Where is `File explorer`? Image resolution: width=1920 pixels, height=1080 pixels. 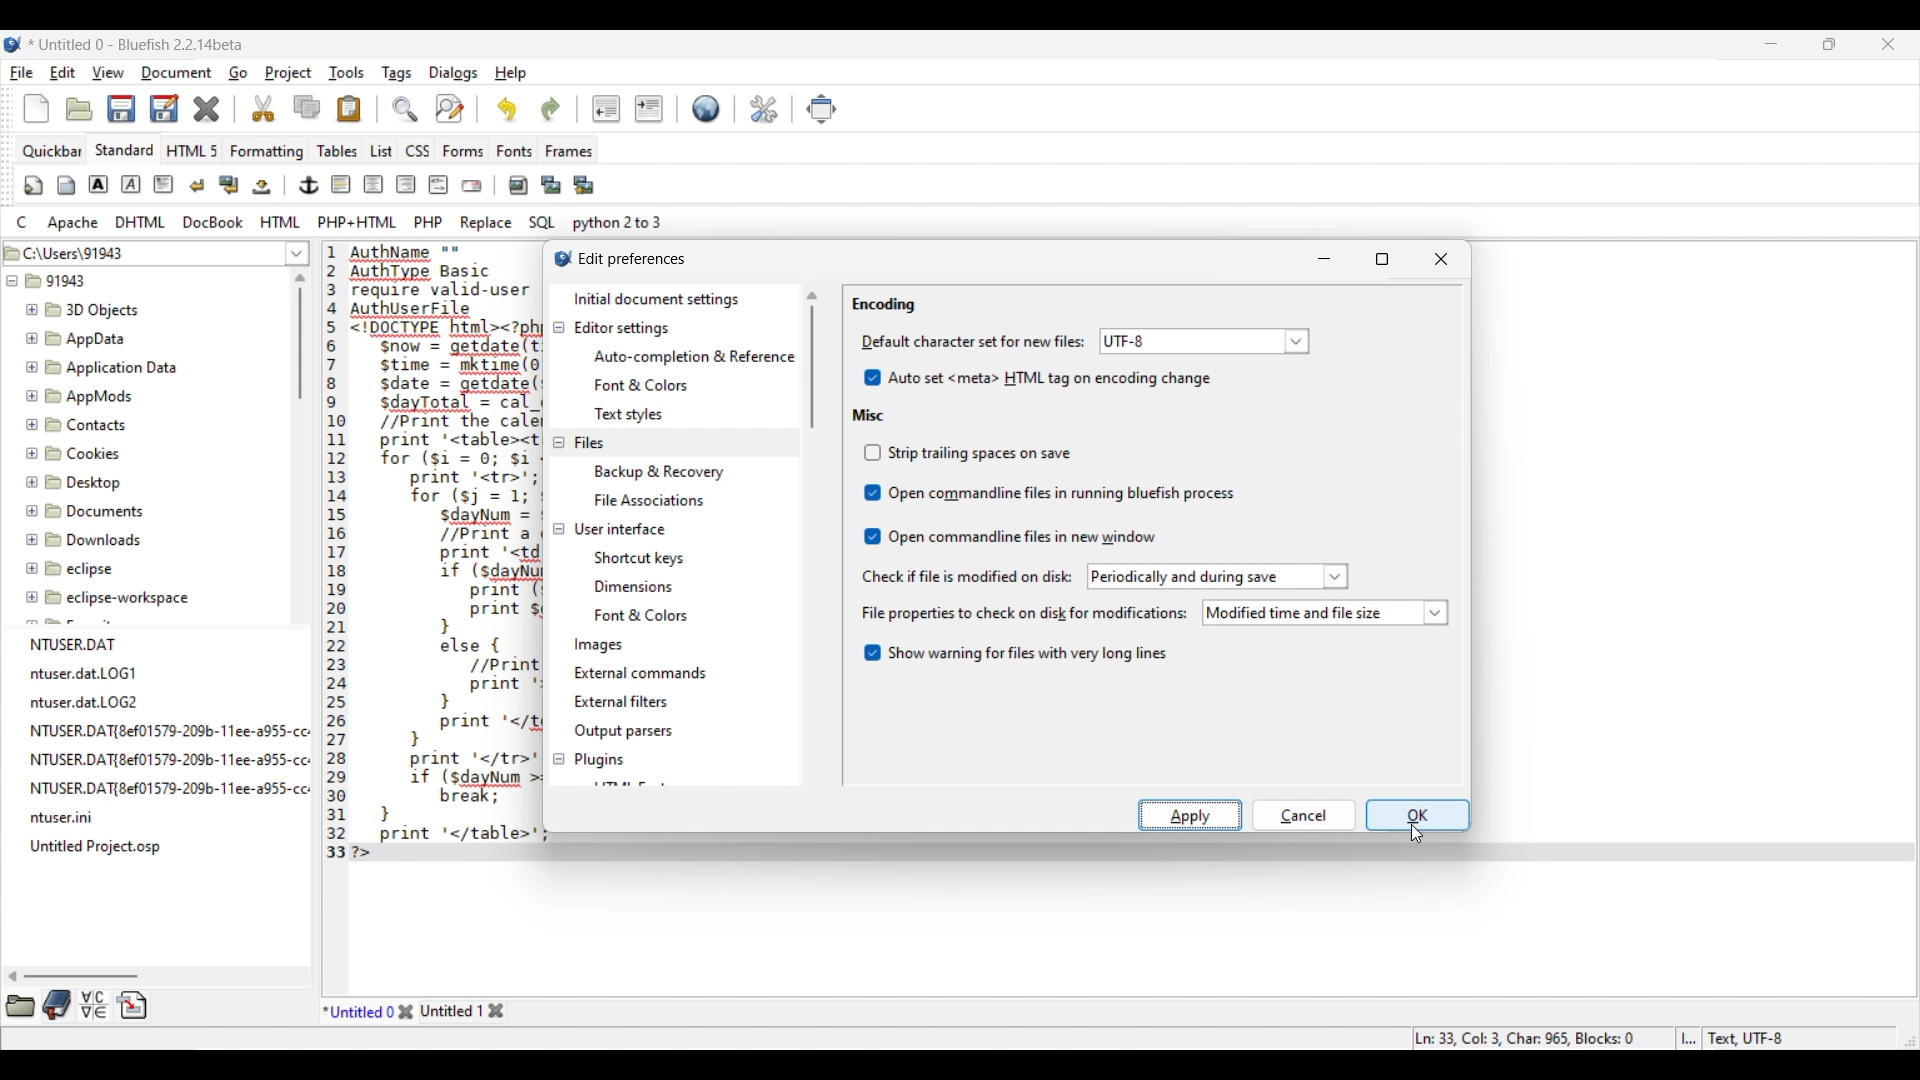
File explorer is located at coordinates (142, 546).